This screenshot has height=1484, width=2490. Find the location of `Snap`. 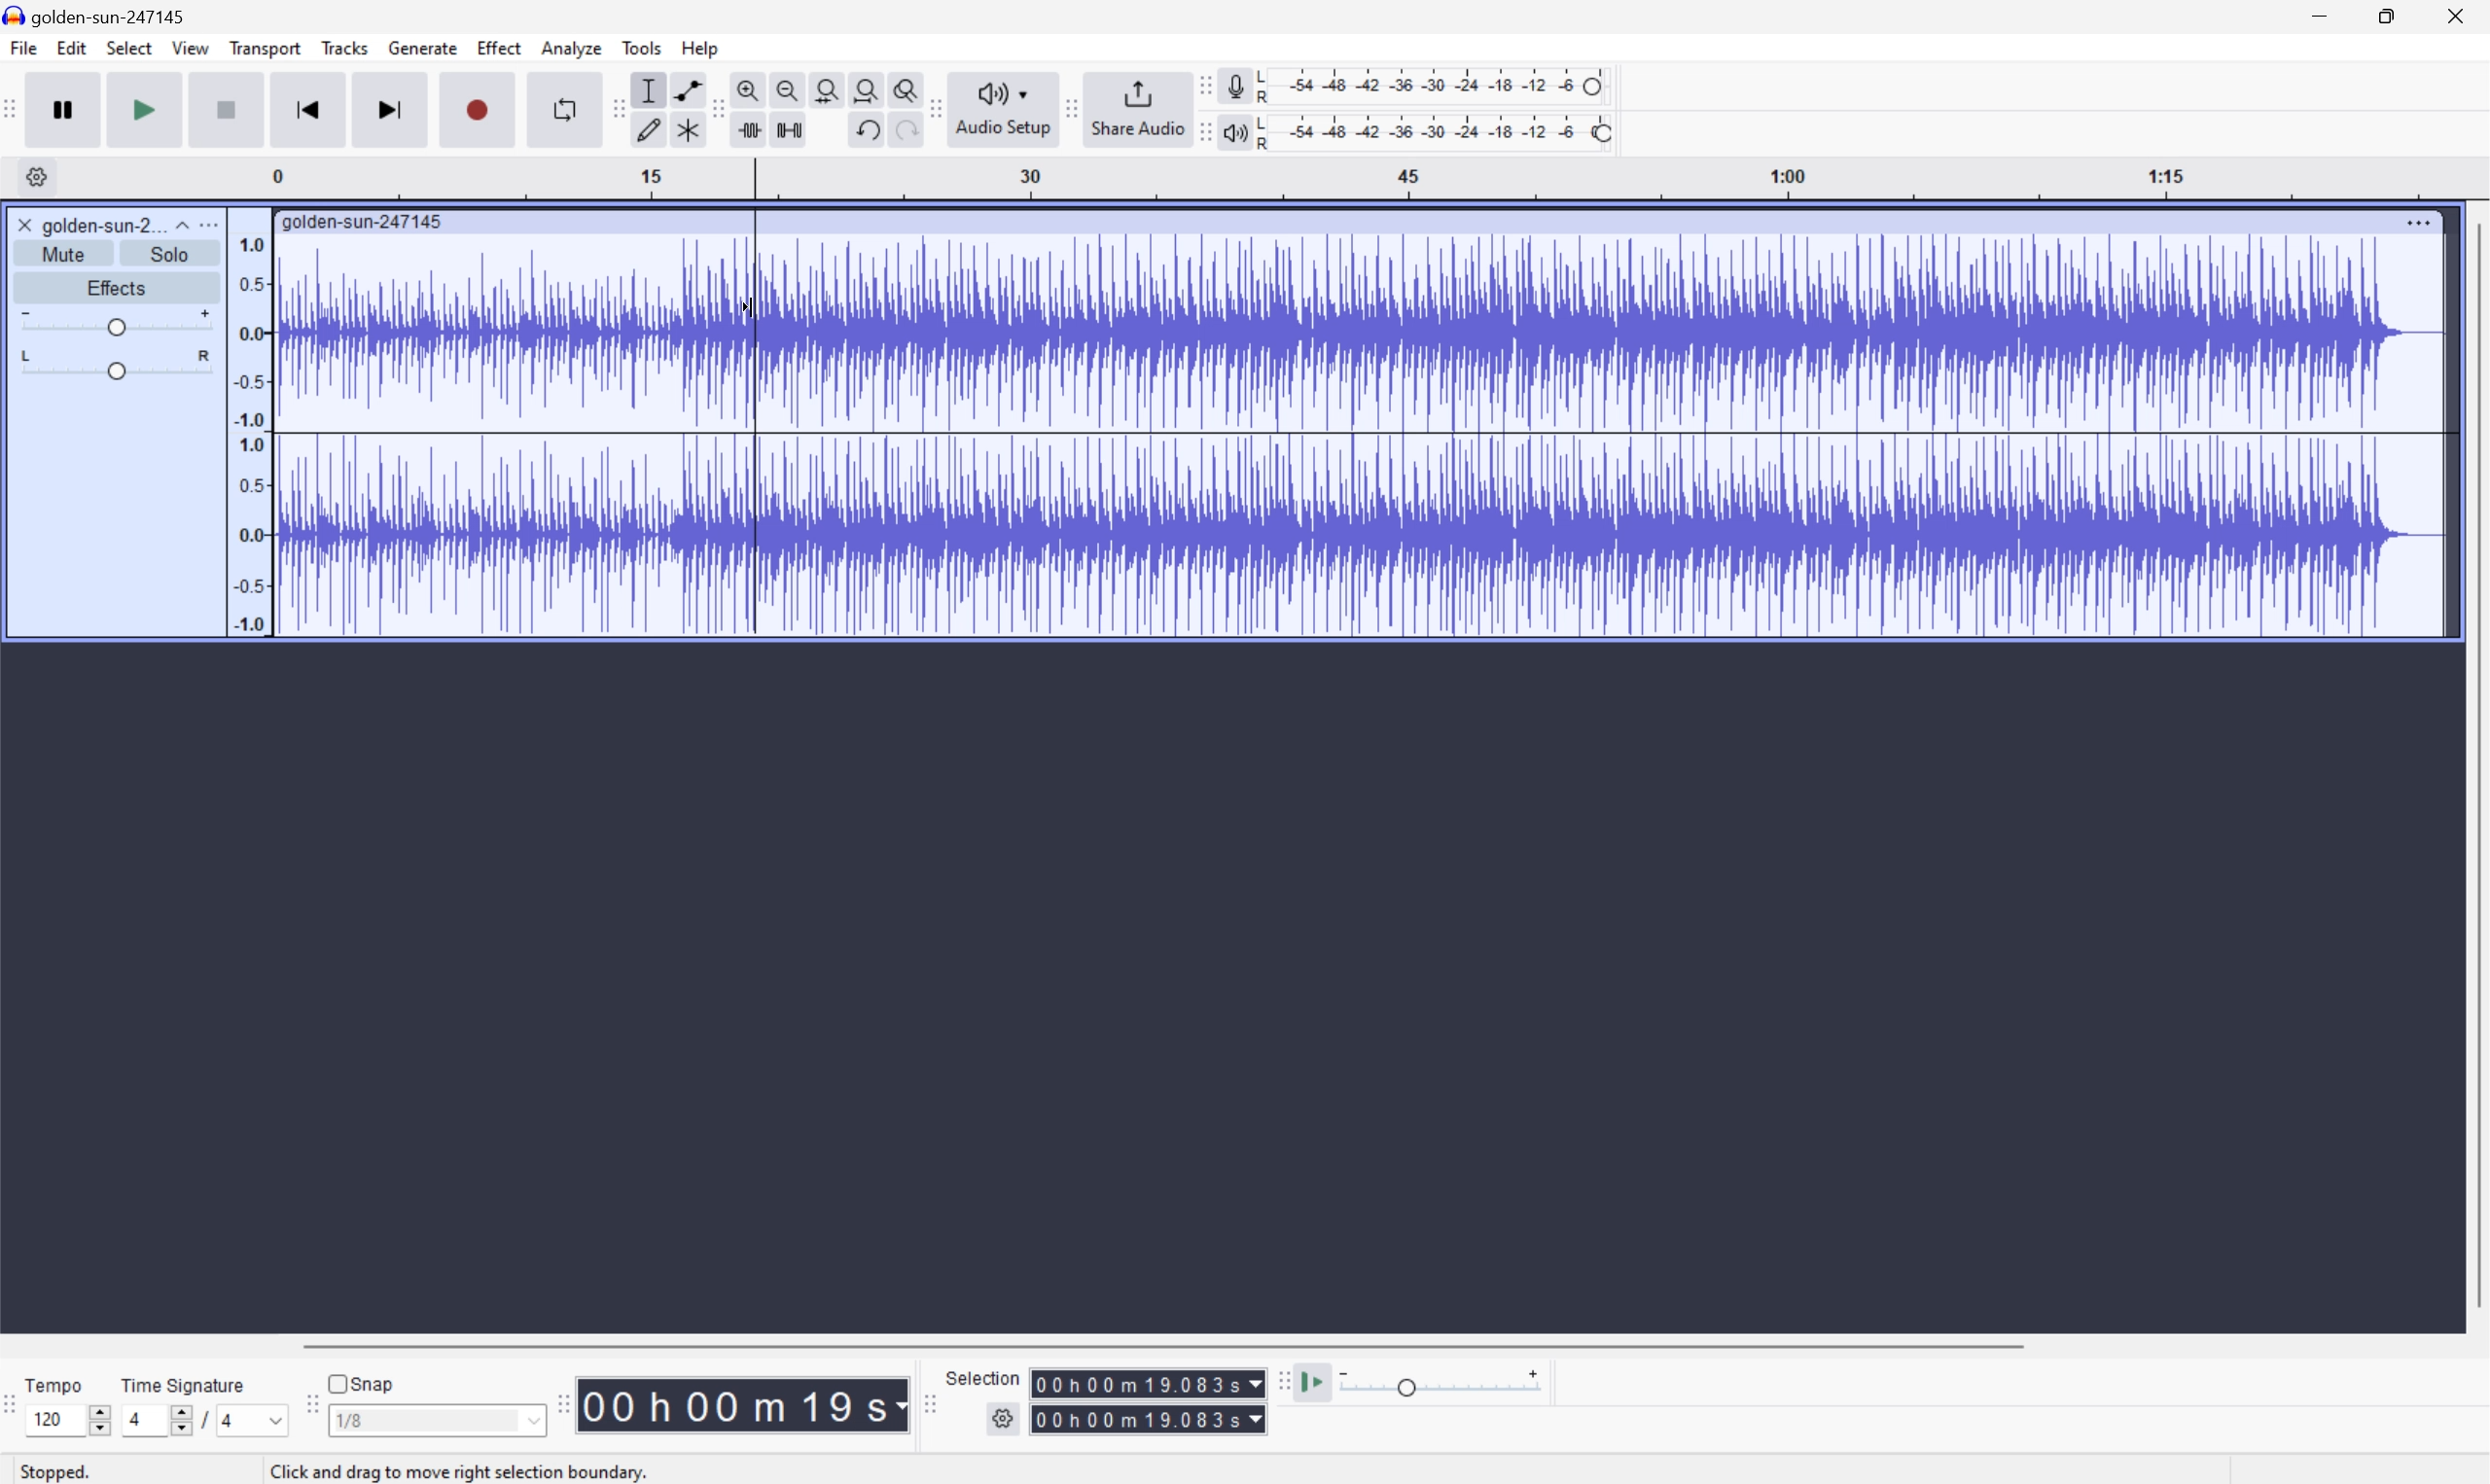

Snap is located at coordinates (360, 1380).